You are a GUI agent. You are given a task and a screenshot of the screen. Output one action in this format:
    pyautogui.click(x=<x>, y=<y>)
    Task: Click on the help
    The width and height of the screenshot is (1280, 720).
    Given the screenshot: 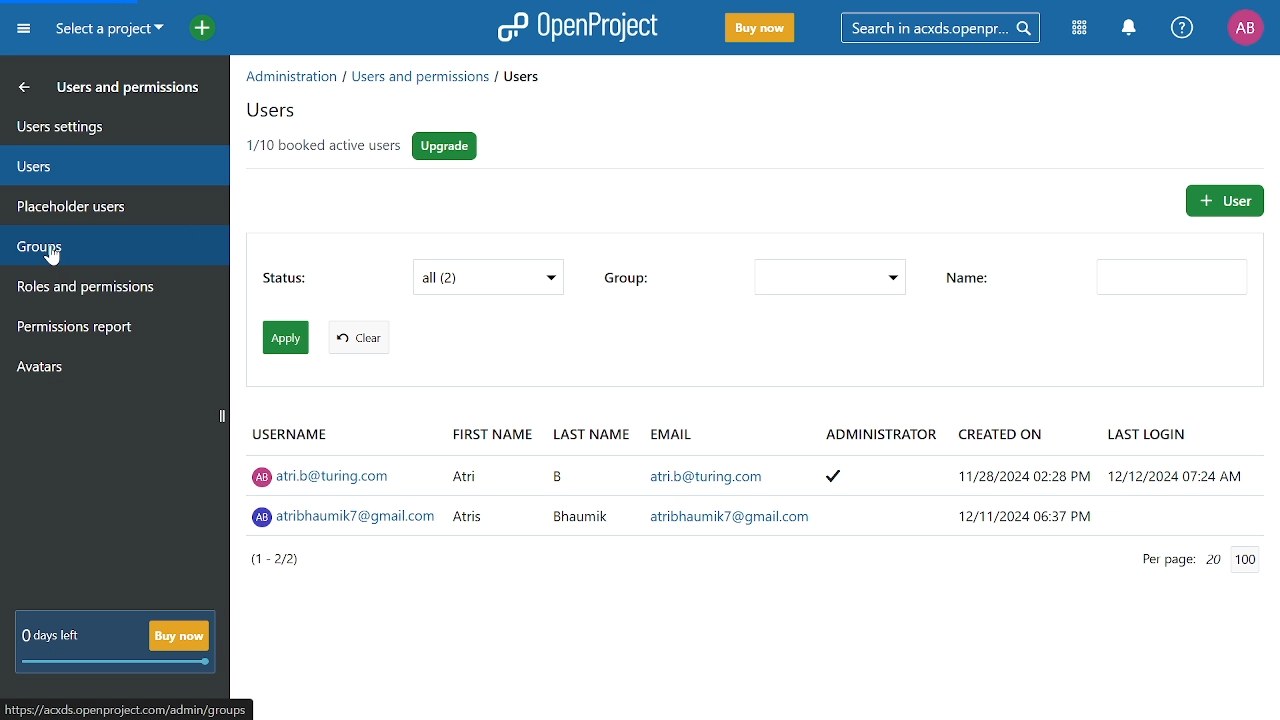 What is the action you would take?
    pyautogui.click(x=1182, y=28)
    